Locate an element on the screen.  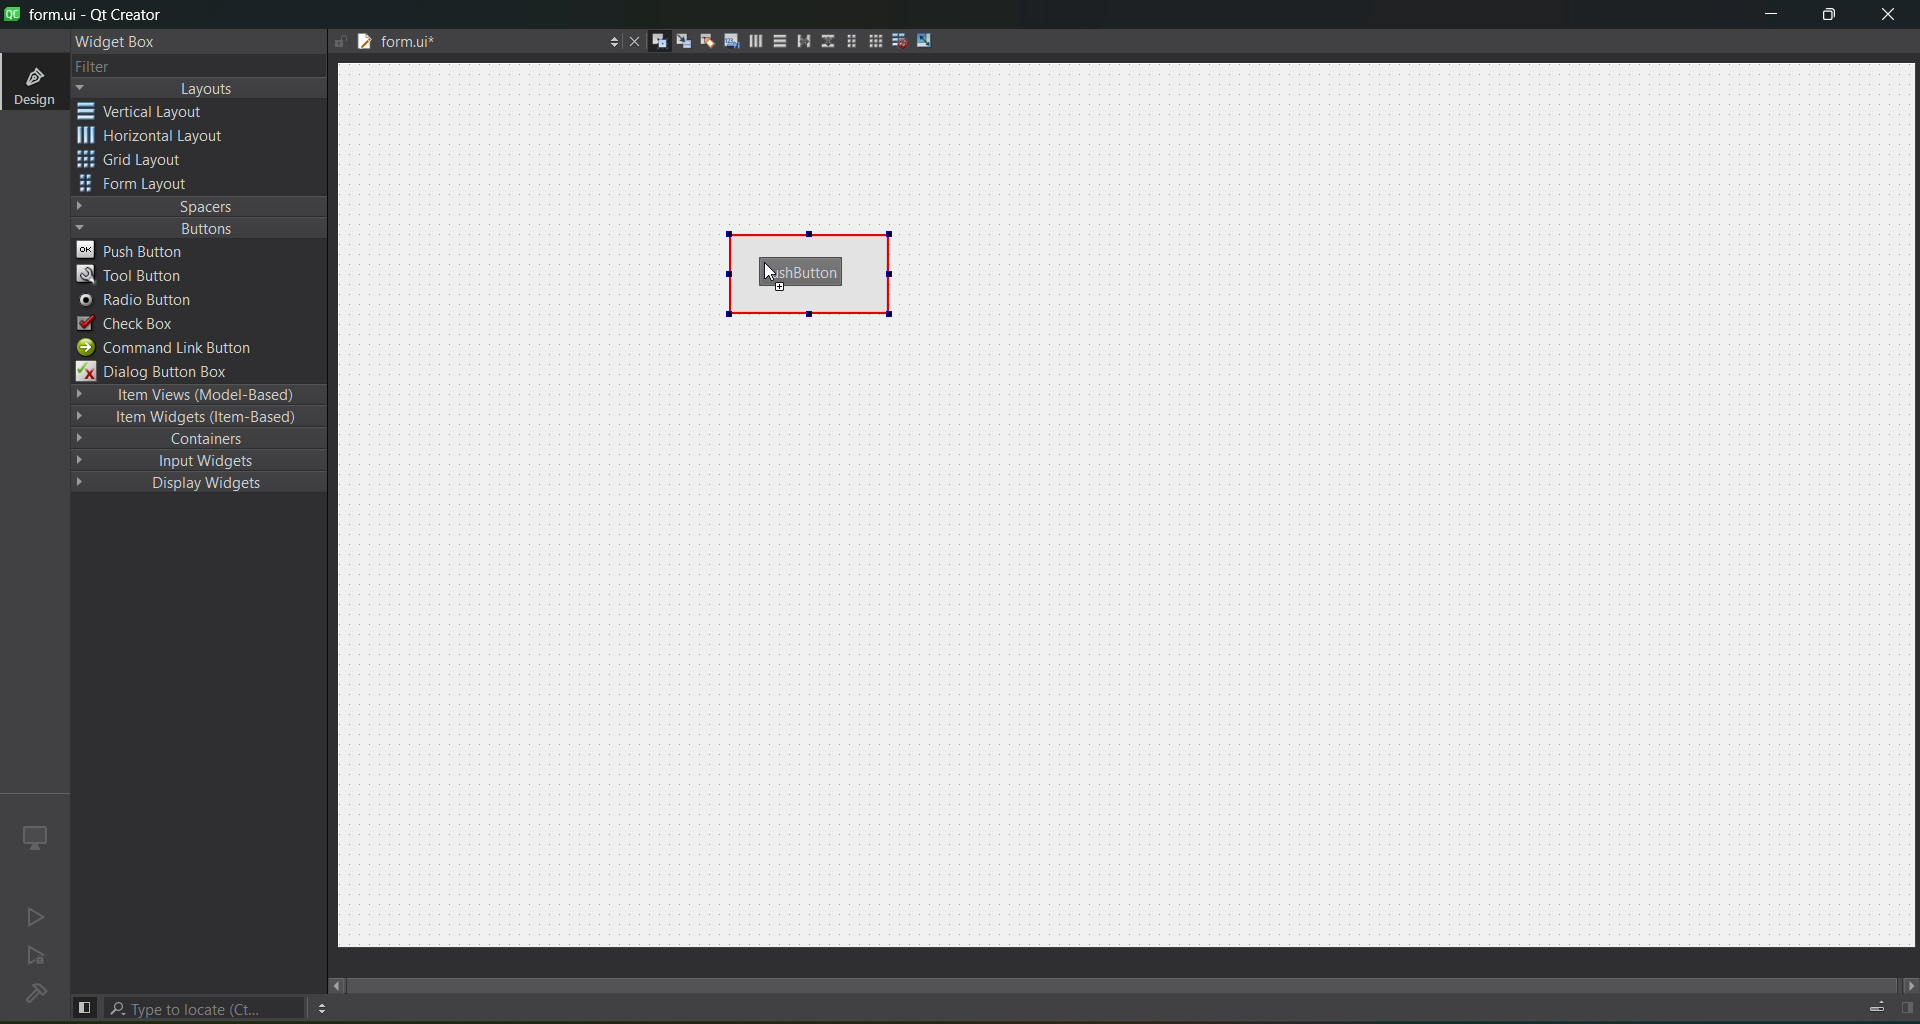
input widgets is located at coordinates (189, 460).